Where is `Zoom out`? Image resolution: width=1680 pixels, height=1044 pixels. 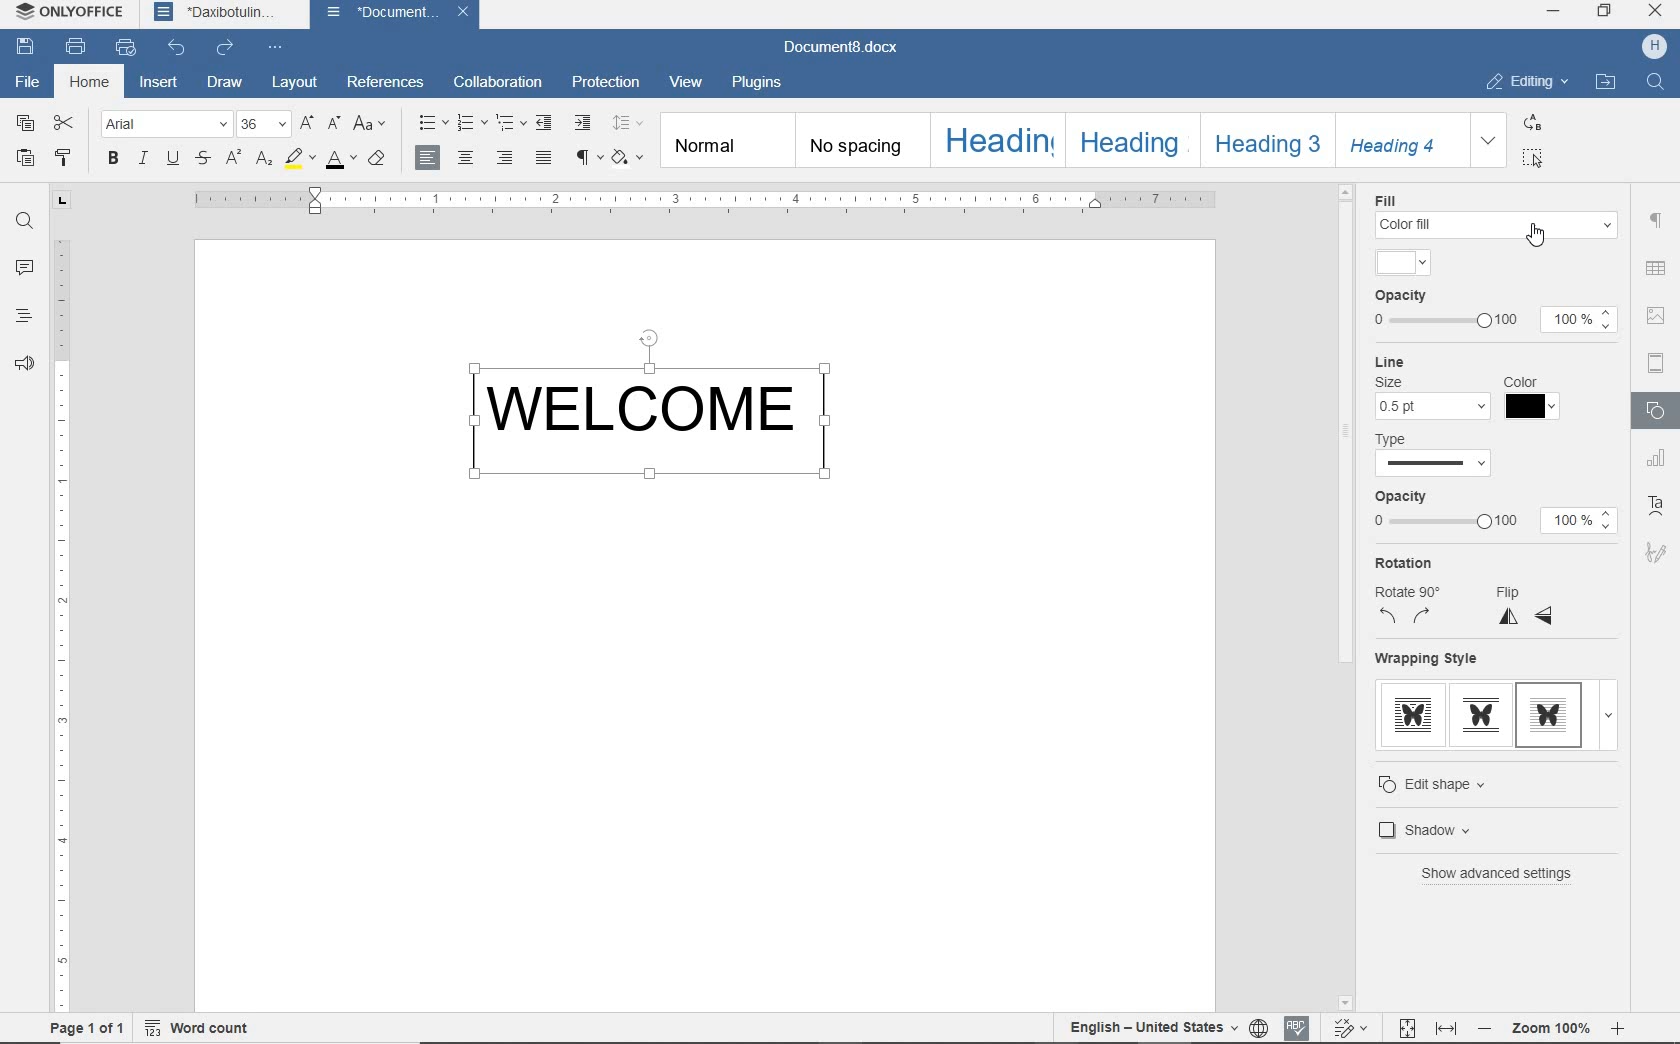 Zoom out is located at coordinates (1486, 1027).